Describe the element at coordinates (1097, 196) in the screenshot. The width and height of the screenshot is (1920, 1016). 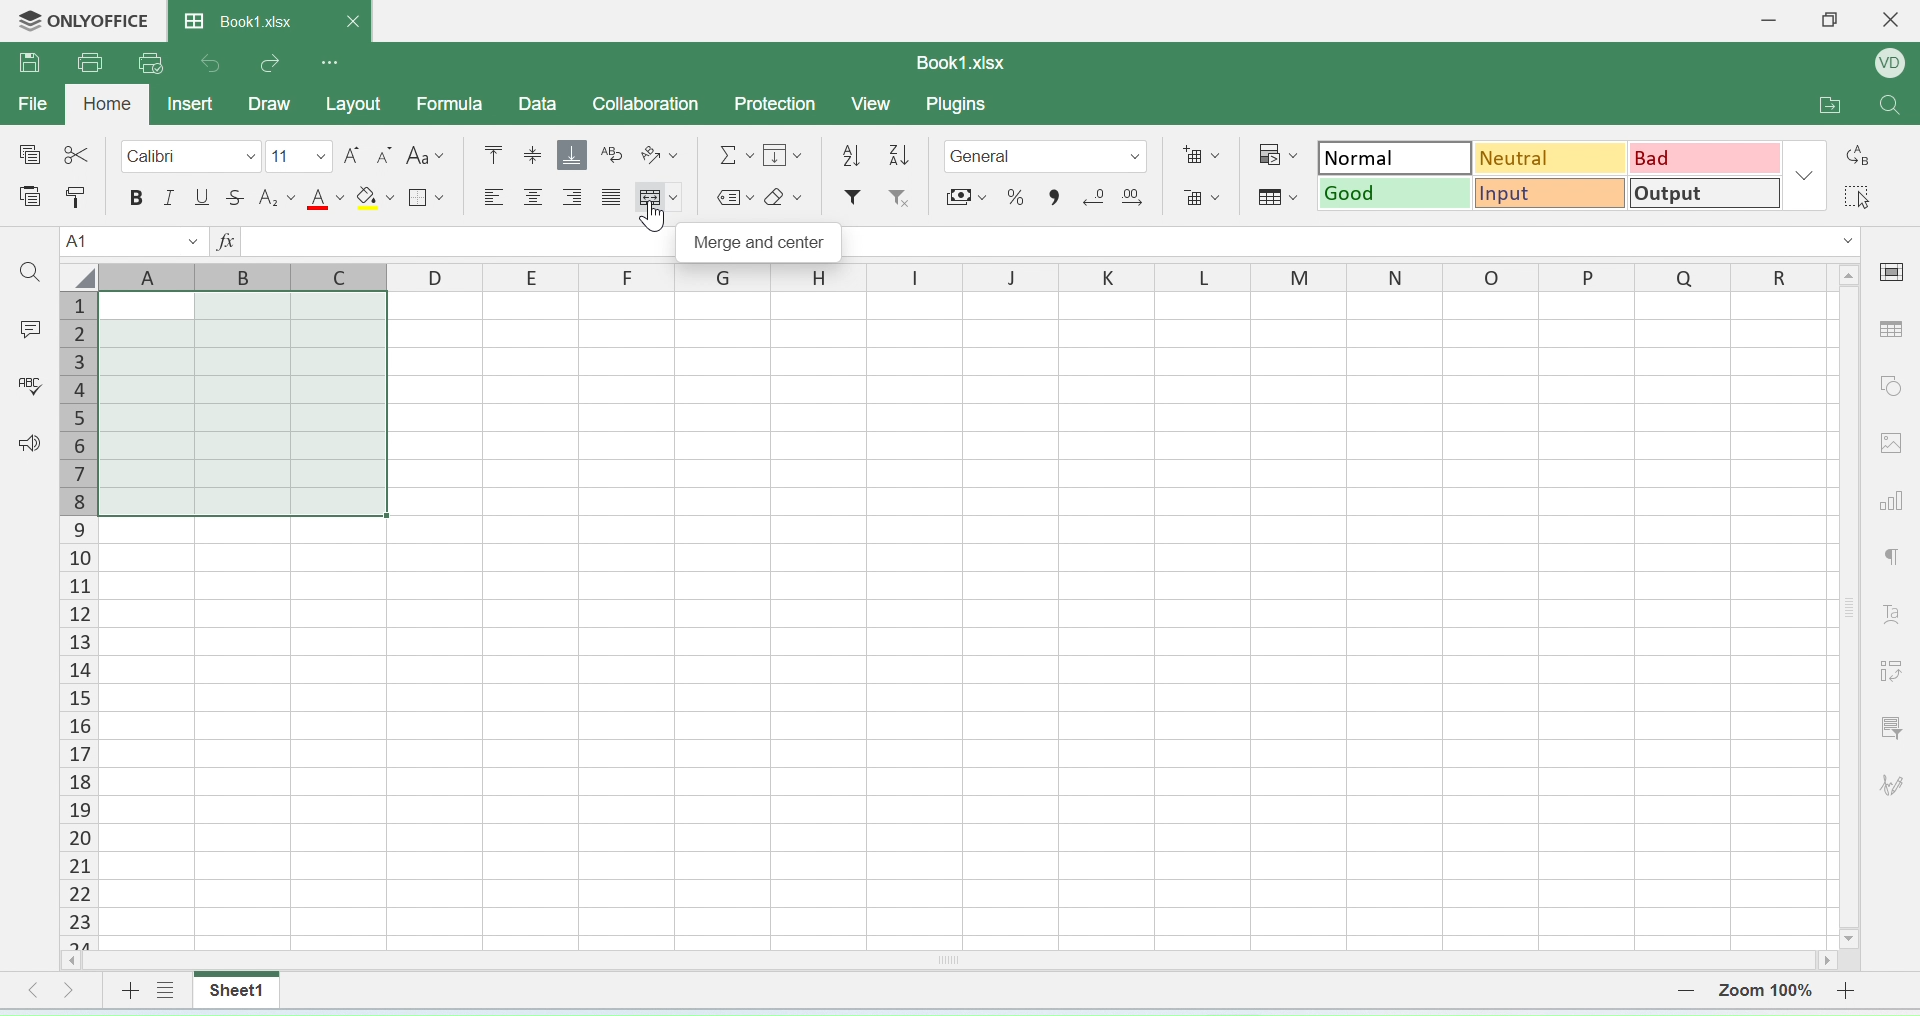
I see `remove decimal` at that location.